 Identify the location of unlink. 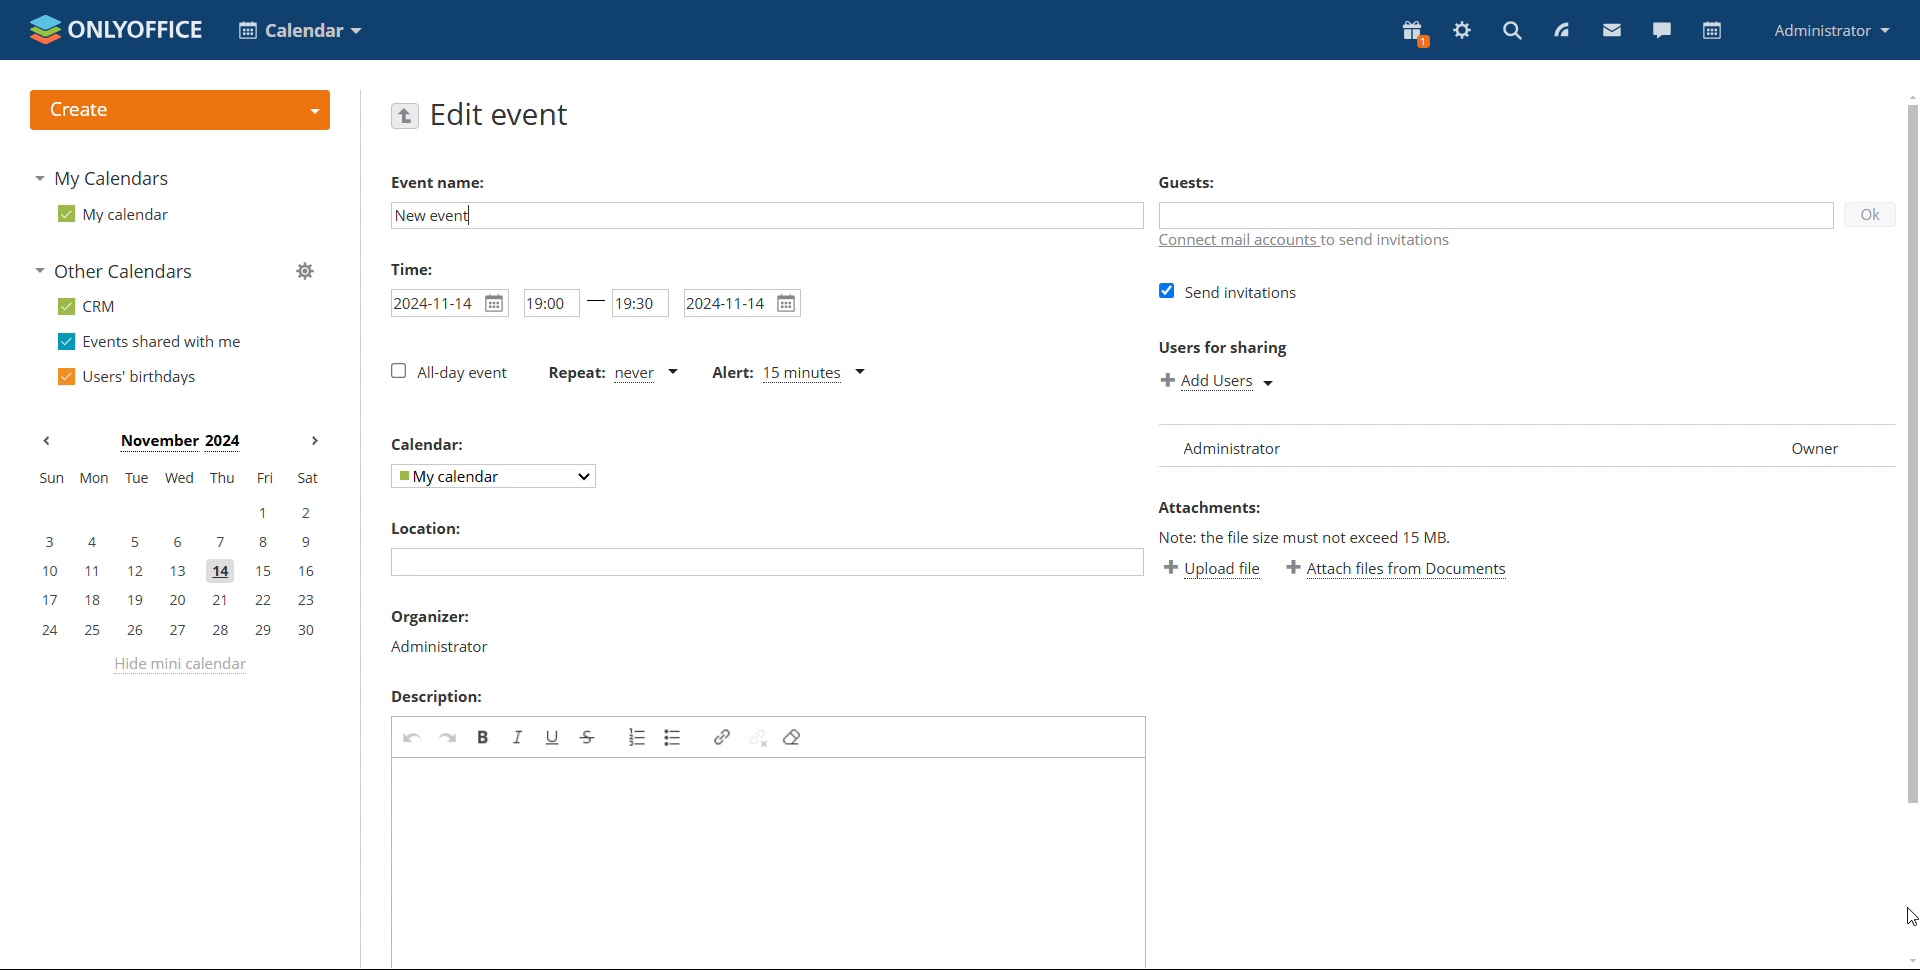
(759, 737).